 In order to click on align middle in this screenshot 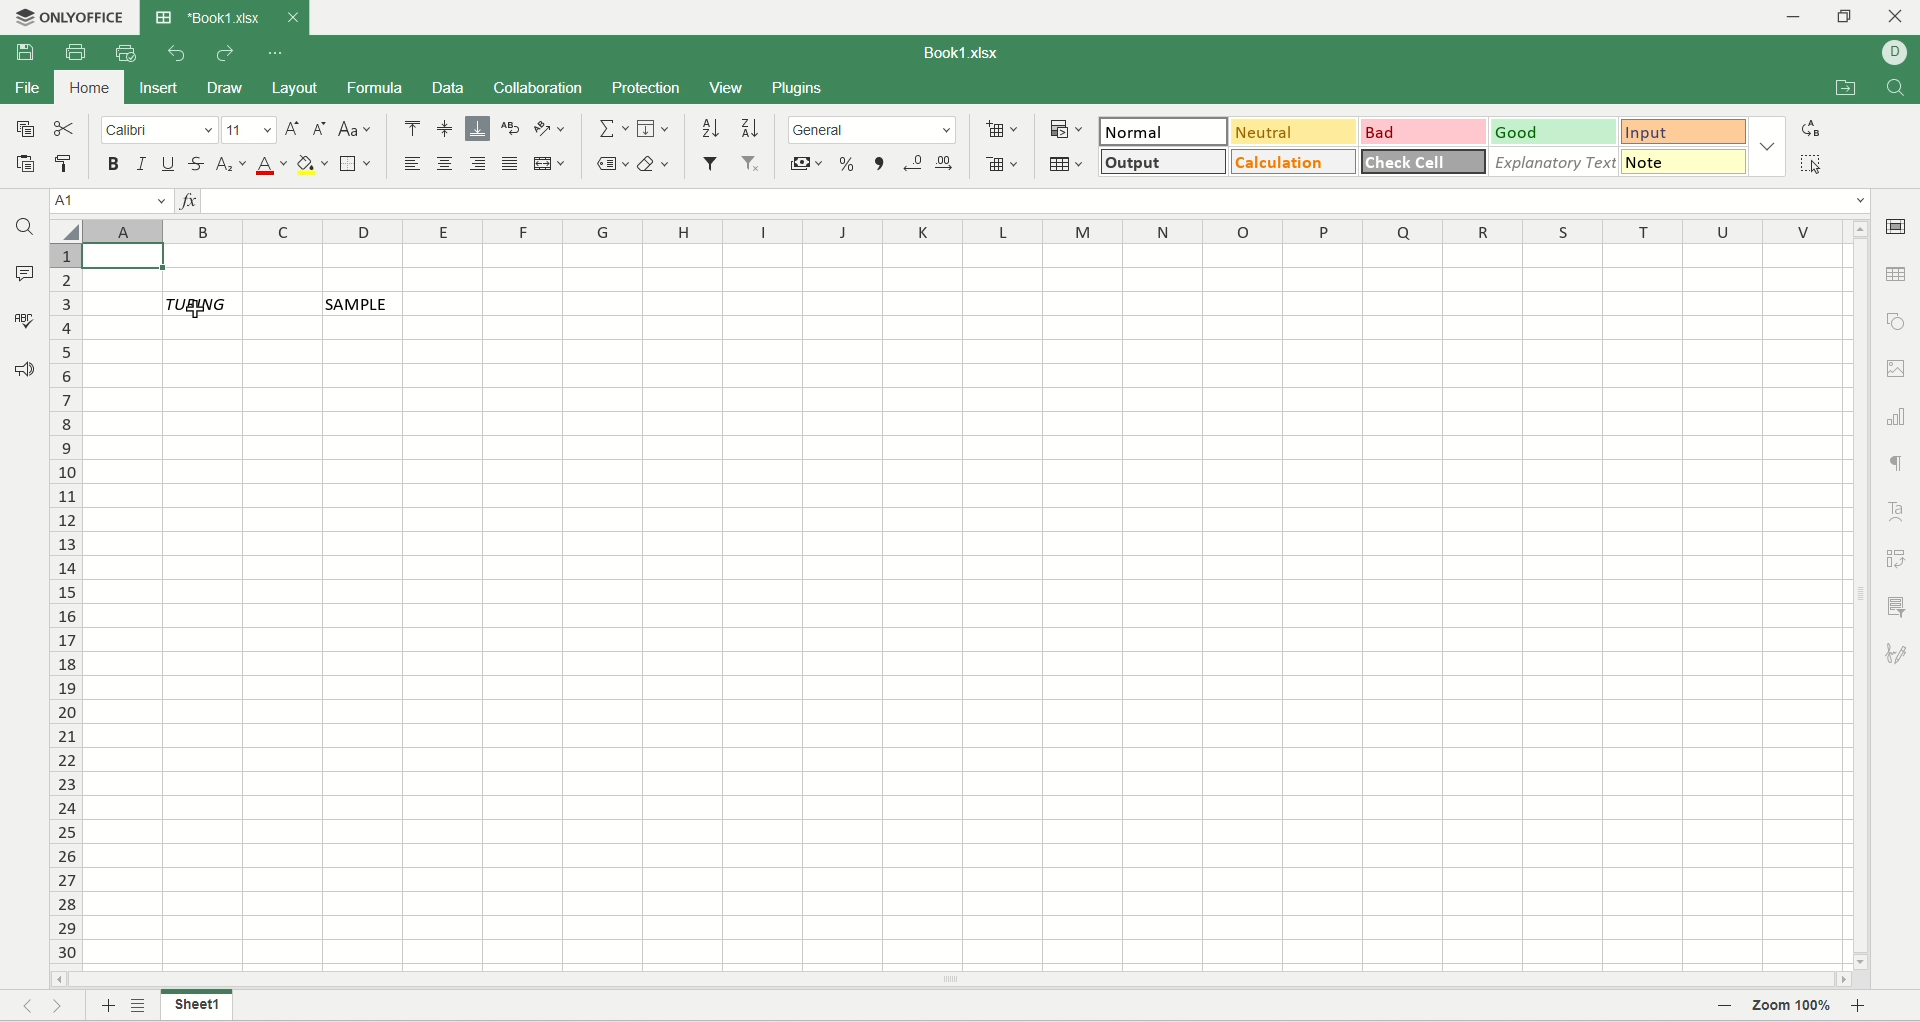, I will do `click(447, 131)`.